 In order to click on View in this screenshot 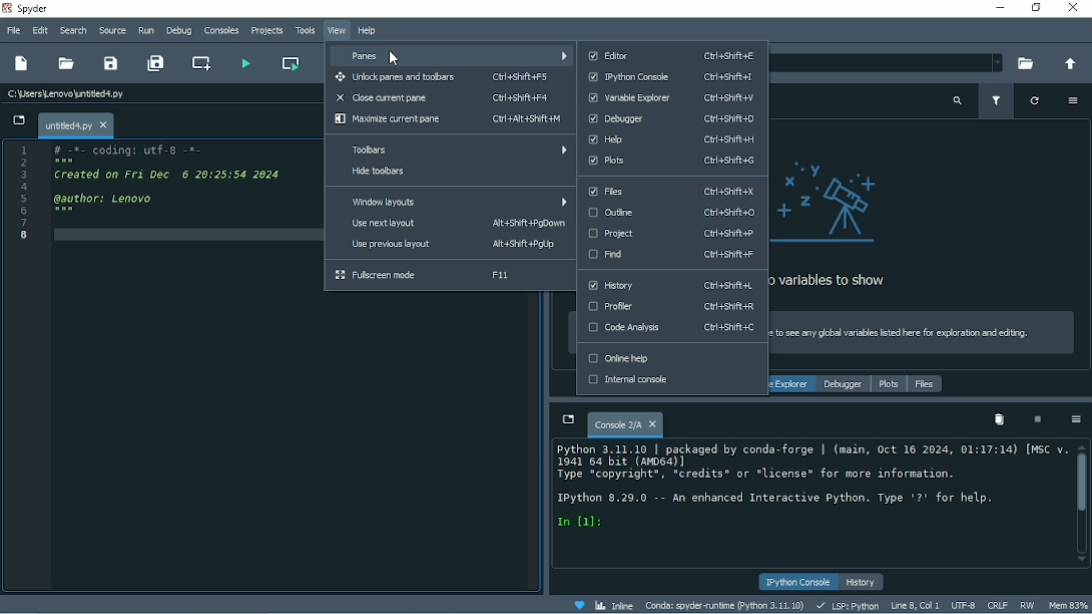, I will do `click(336, 31)`.